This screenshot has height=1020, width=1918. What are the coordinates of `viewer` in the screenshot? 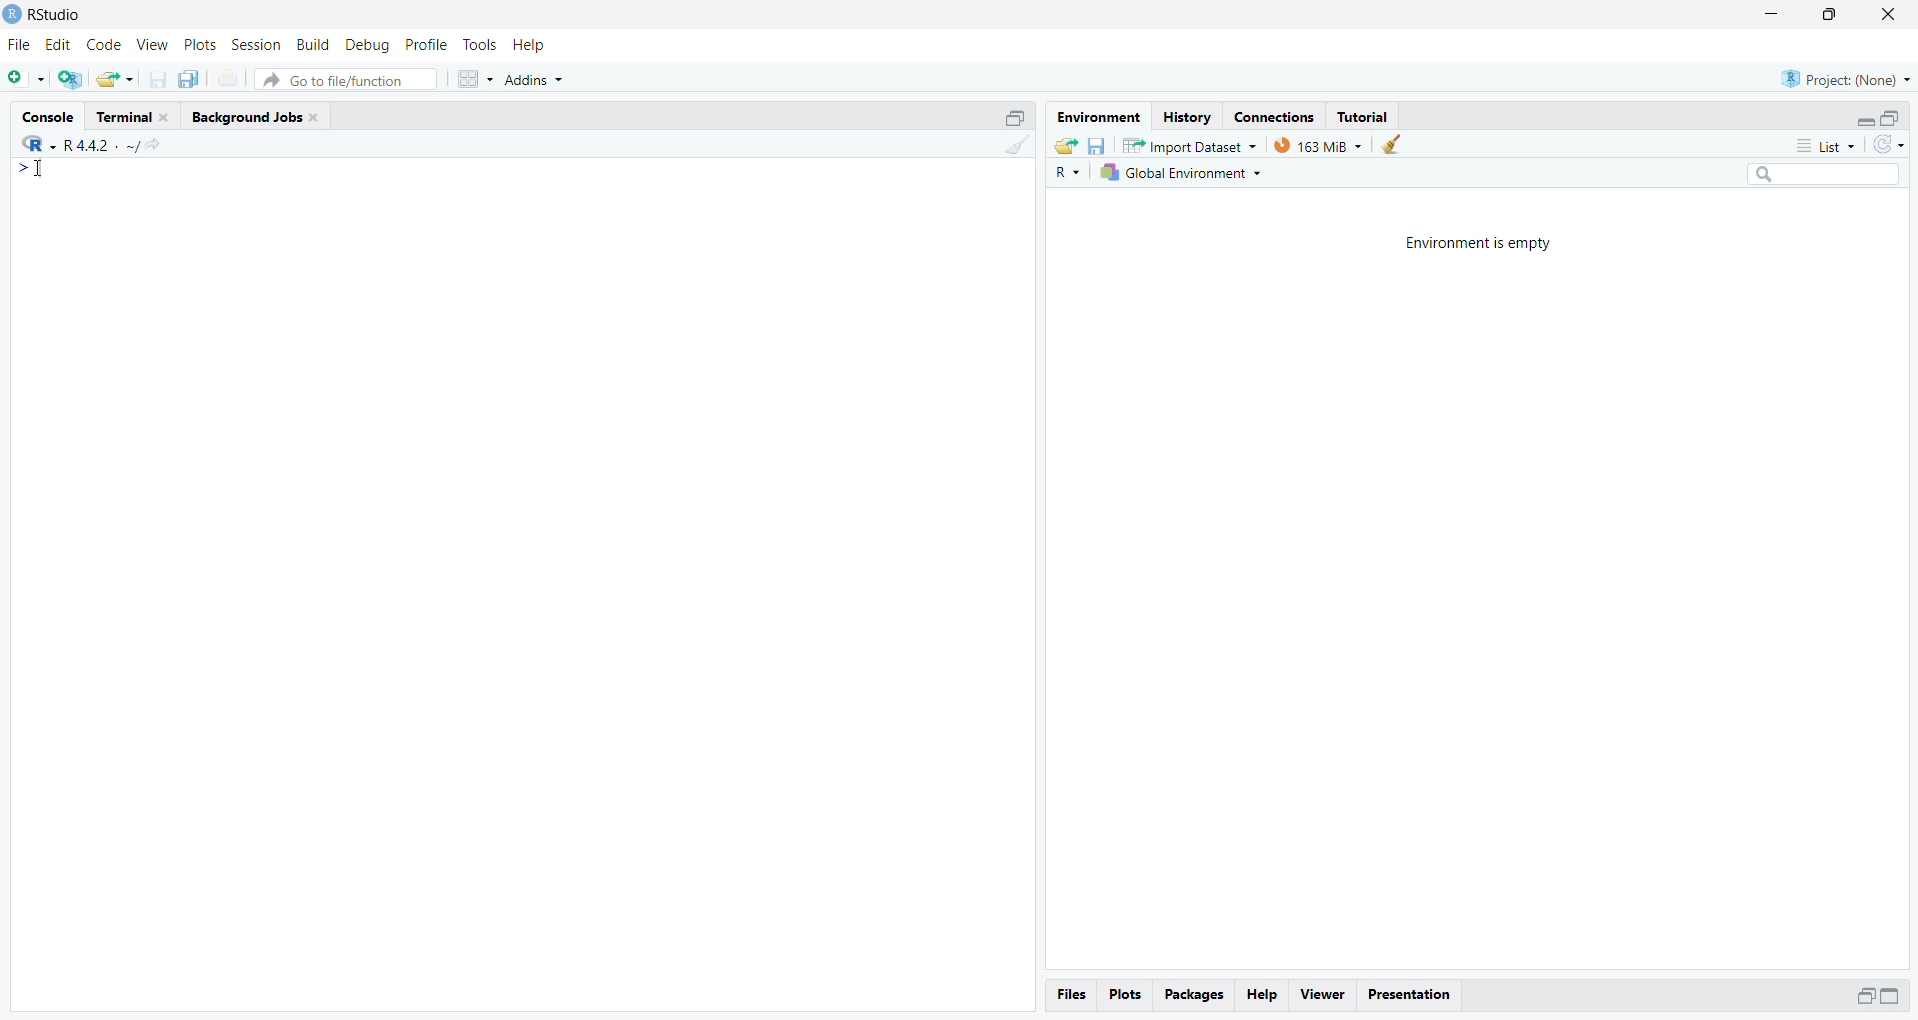 It's located at (1325, 995).